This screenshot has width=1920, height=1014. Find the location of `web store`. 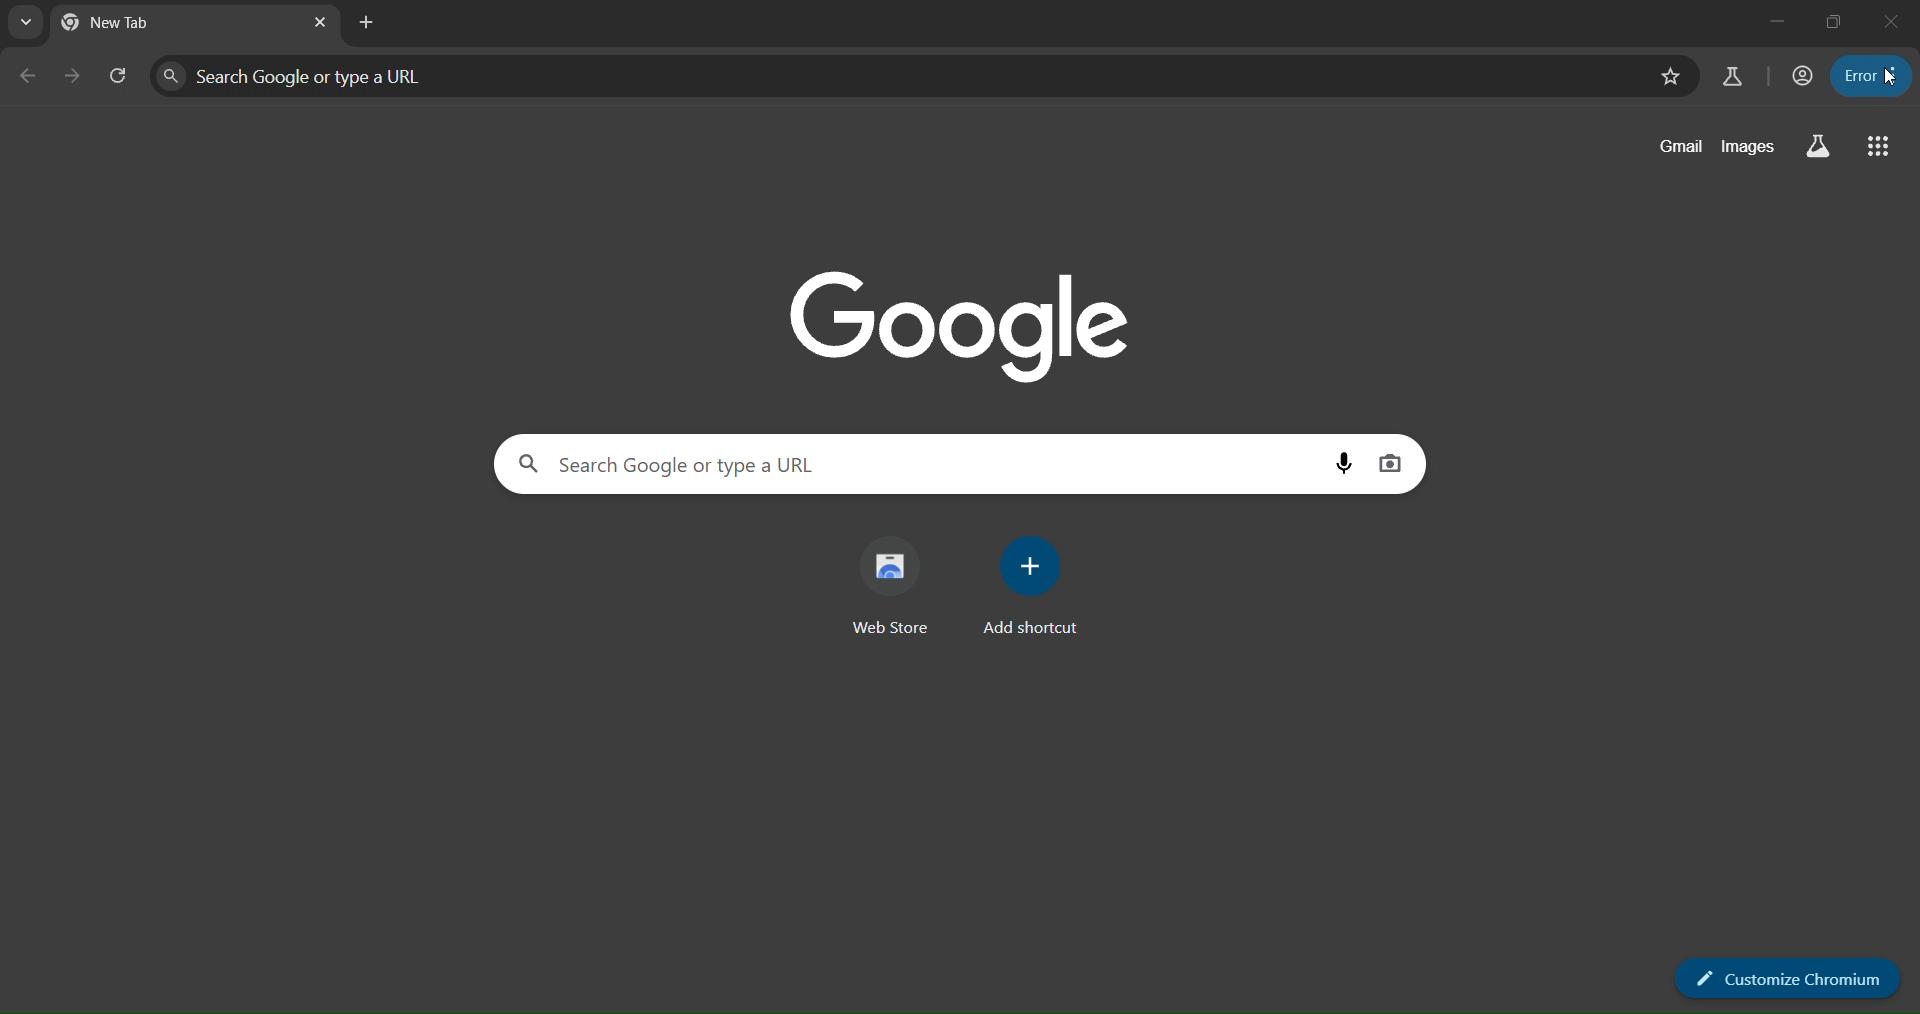

web store is located at coordinates (889, 577).